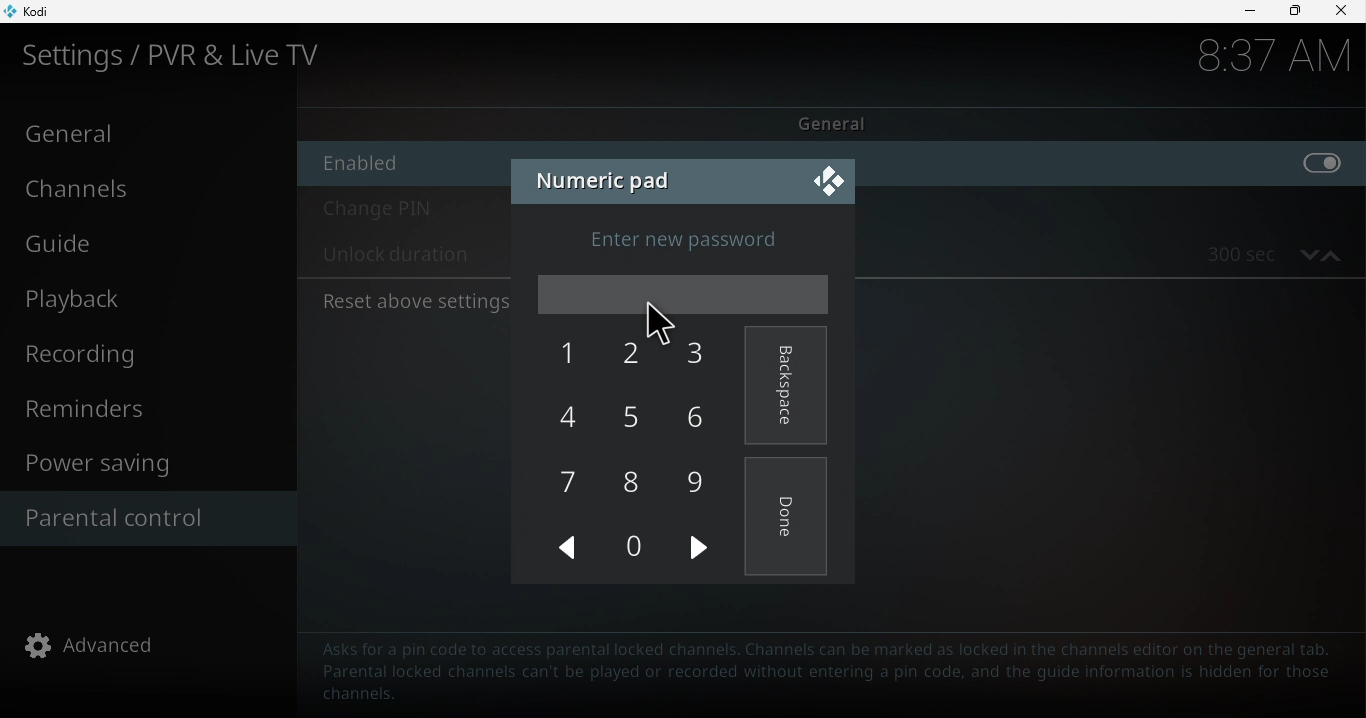 The width and height of the screenshot is (1366, 718). What do you see at coordinates (635, 481) in the screenshot?
I see `8` at bounding box center [635, 481].